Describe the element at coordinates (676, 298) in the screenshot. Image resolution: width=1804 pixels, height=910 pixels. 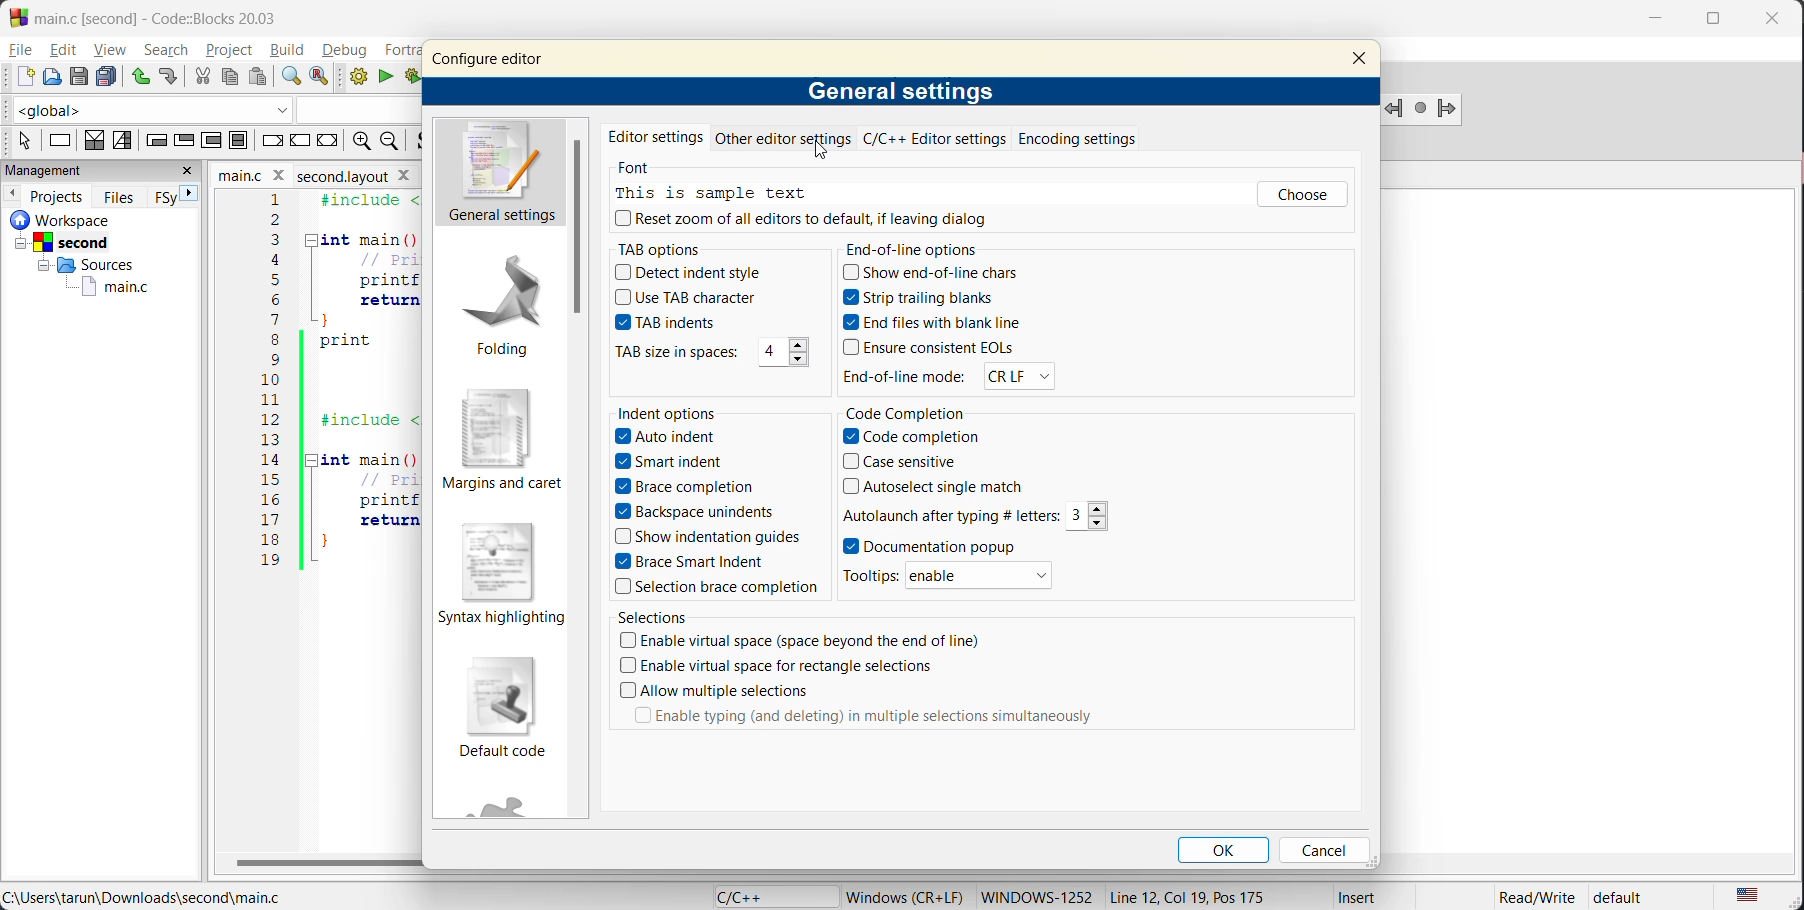
I see `Use TAB character` at that location.